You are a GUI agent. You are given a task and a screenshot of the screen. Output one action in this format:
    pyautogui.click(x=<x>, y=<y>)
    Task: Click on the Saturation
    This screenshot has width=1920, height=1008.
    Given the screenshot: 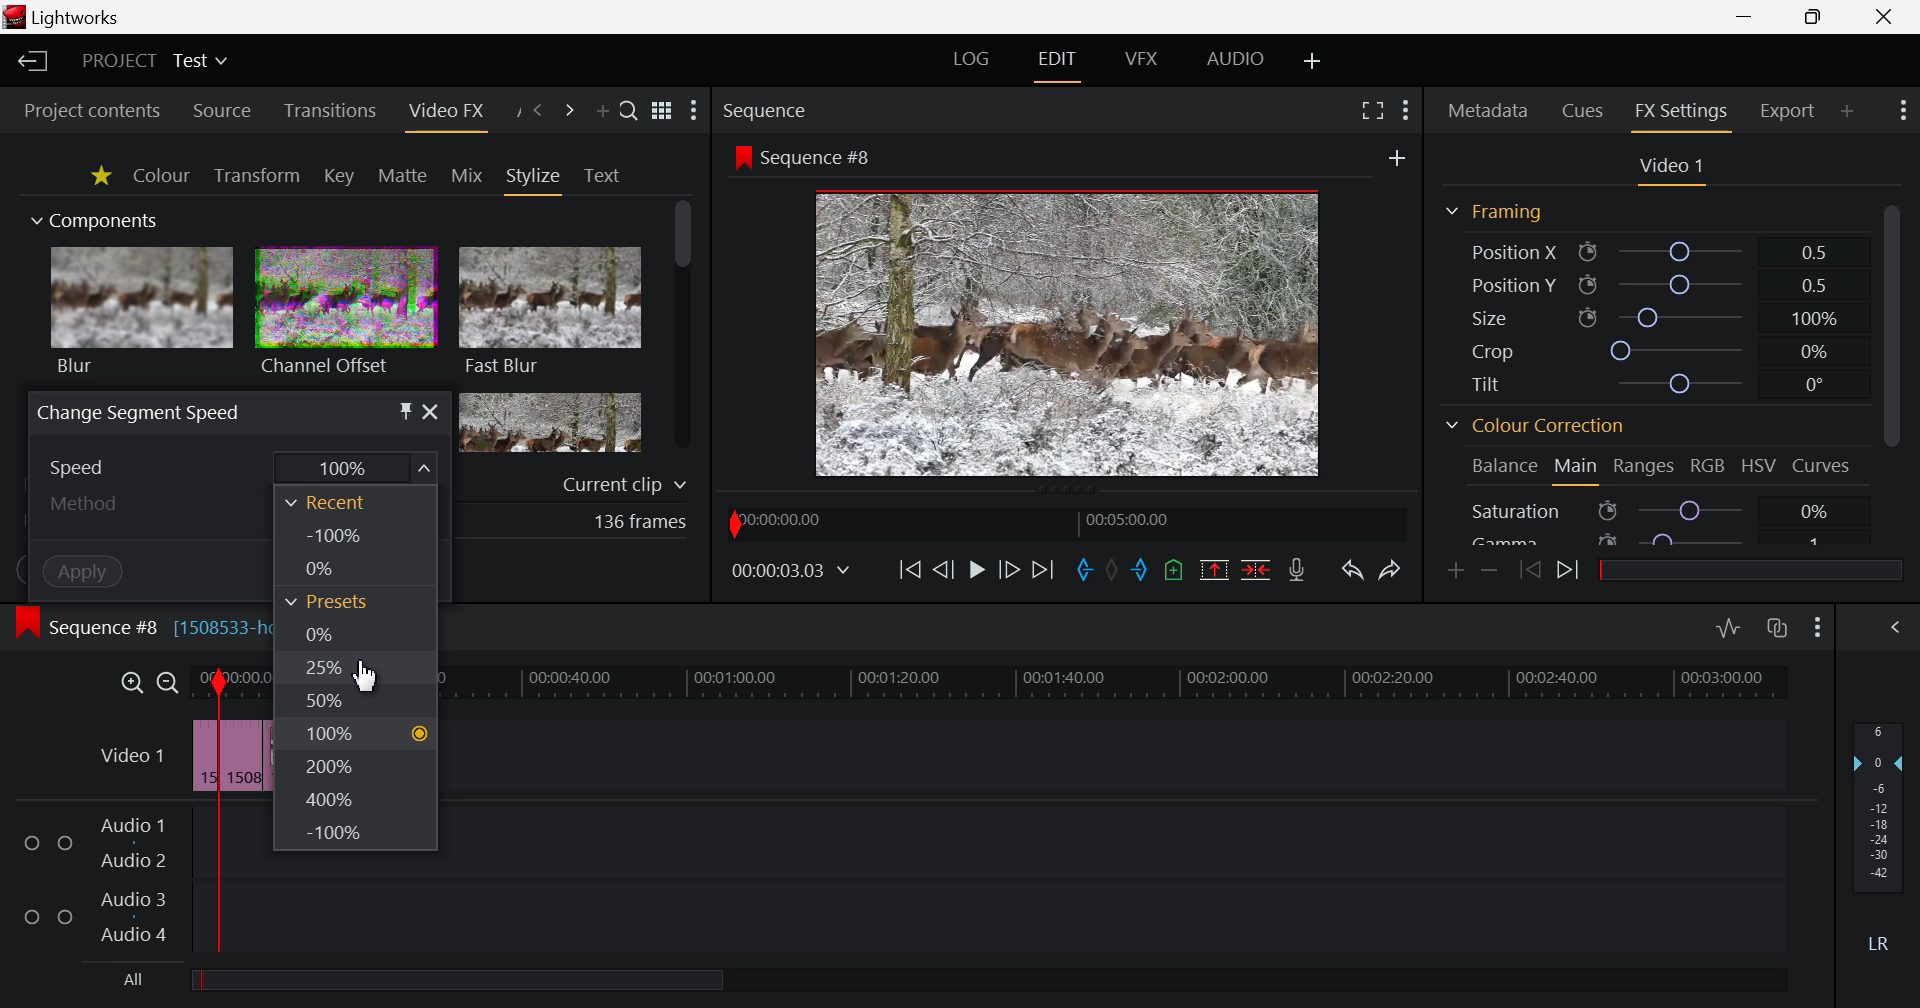 What is the action you would take?
    pyautogui.click(x=1664, y=508)
    